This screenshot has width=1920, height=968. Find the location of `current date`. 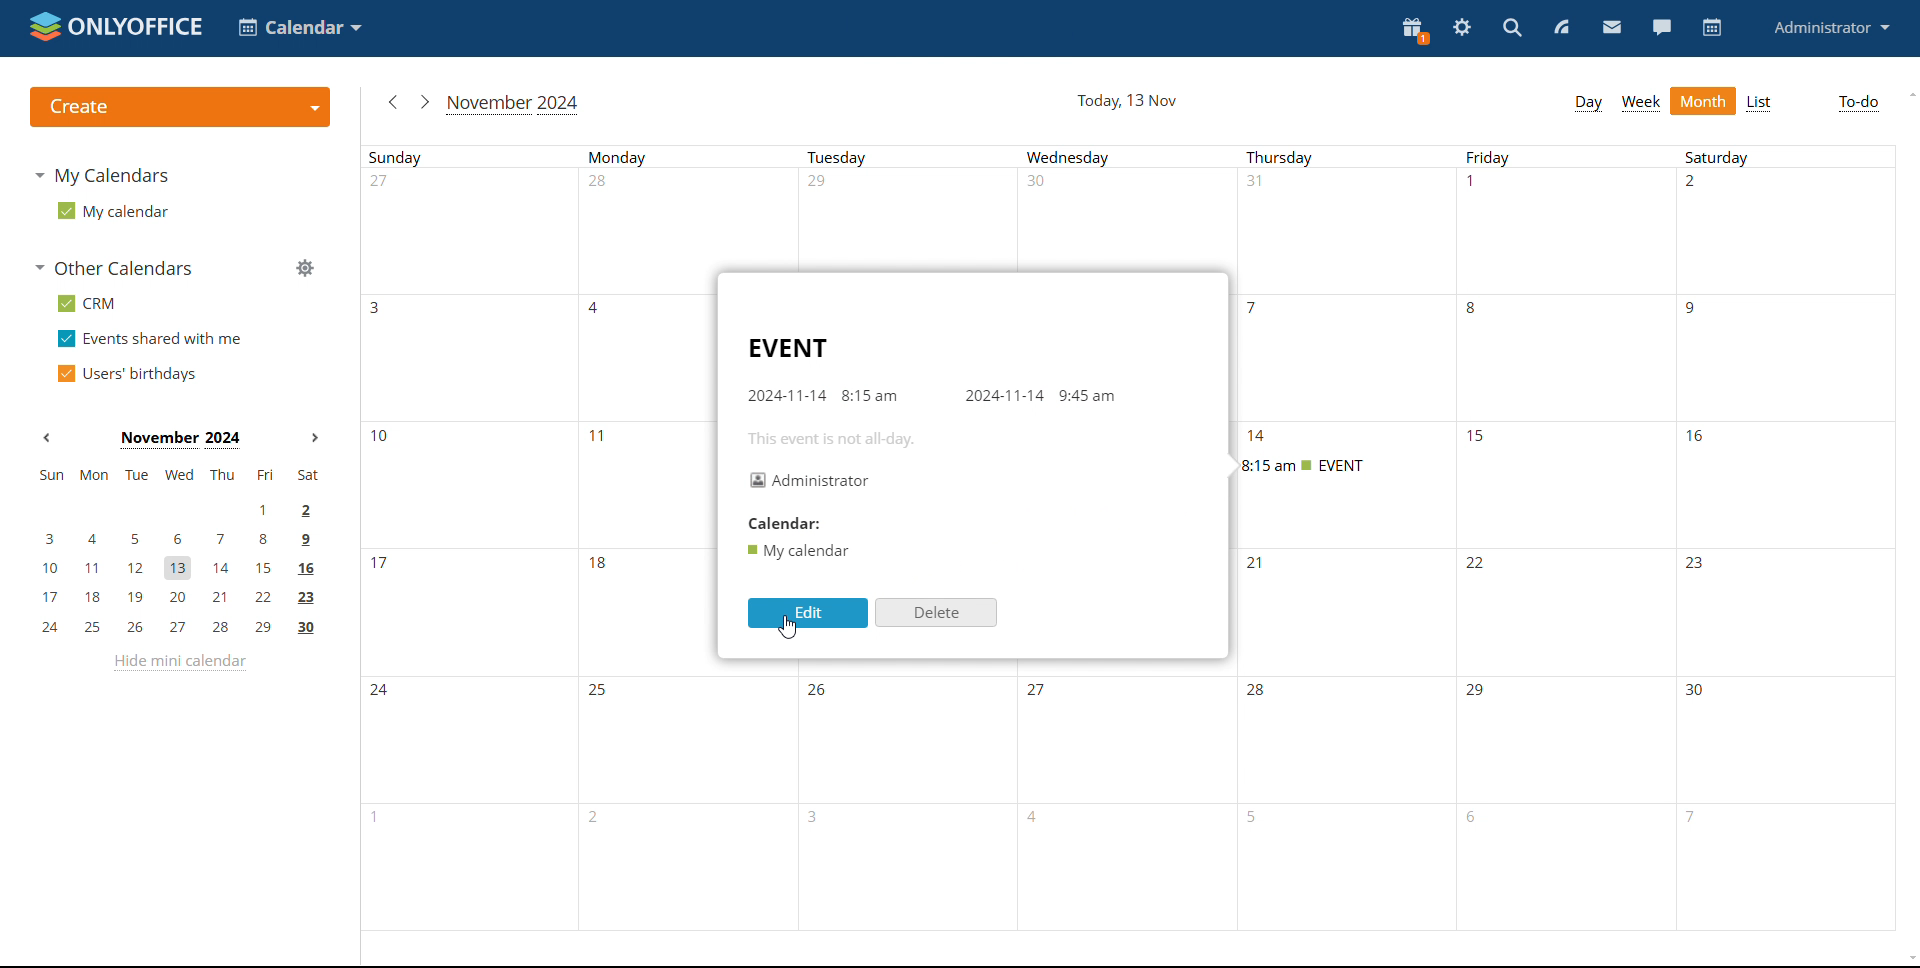

current date is located at coordinates (1126, 102).